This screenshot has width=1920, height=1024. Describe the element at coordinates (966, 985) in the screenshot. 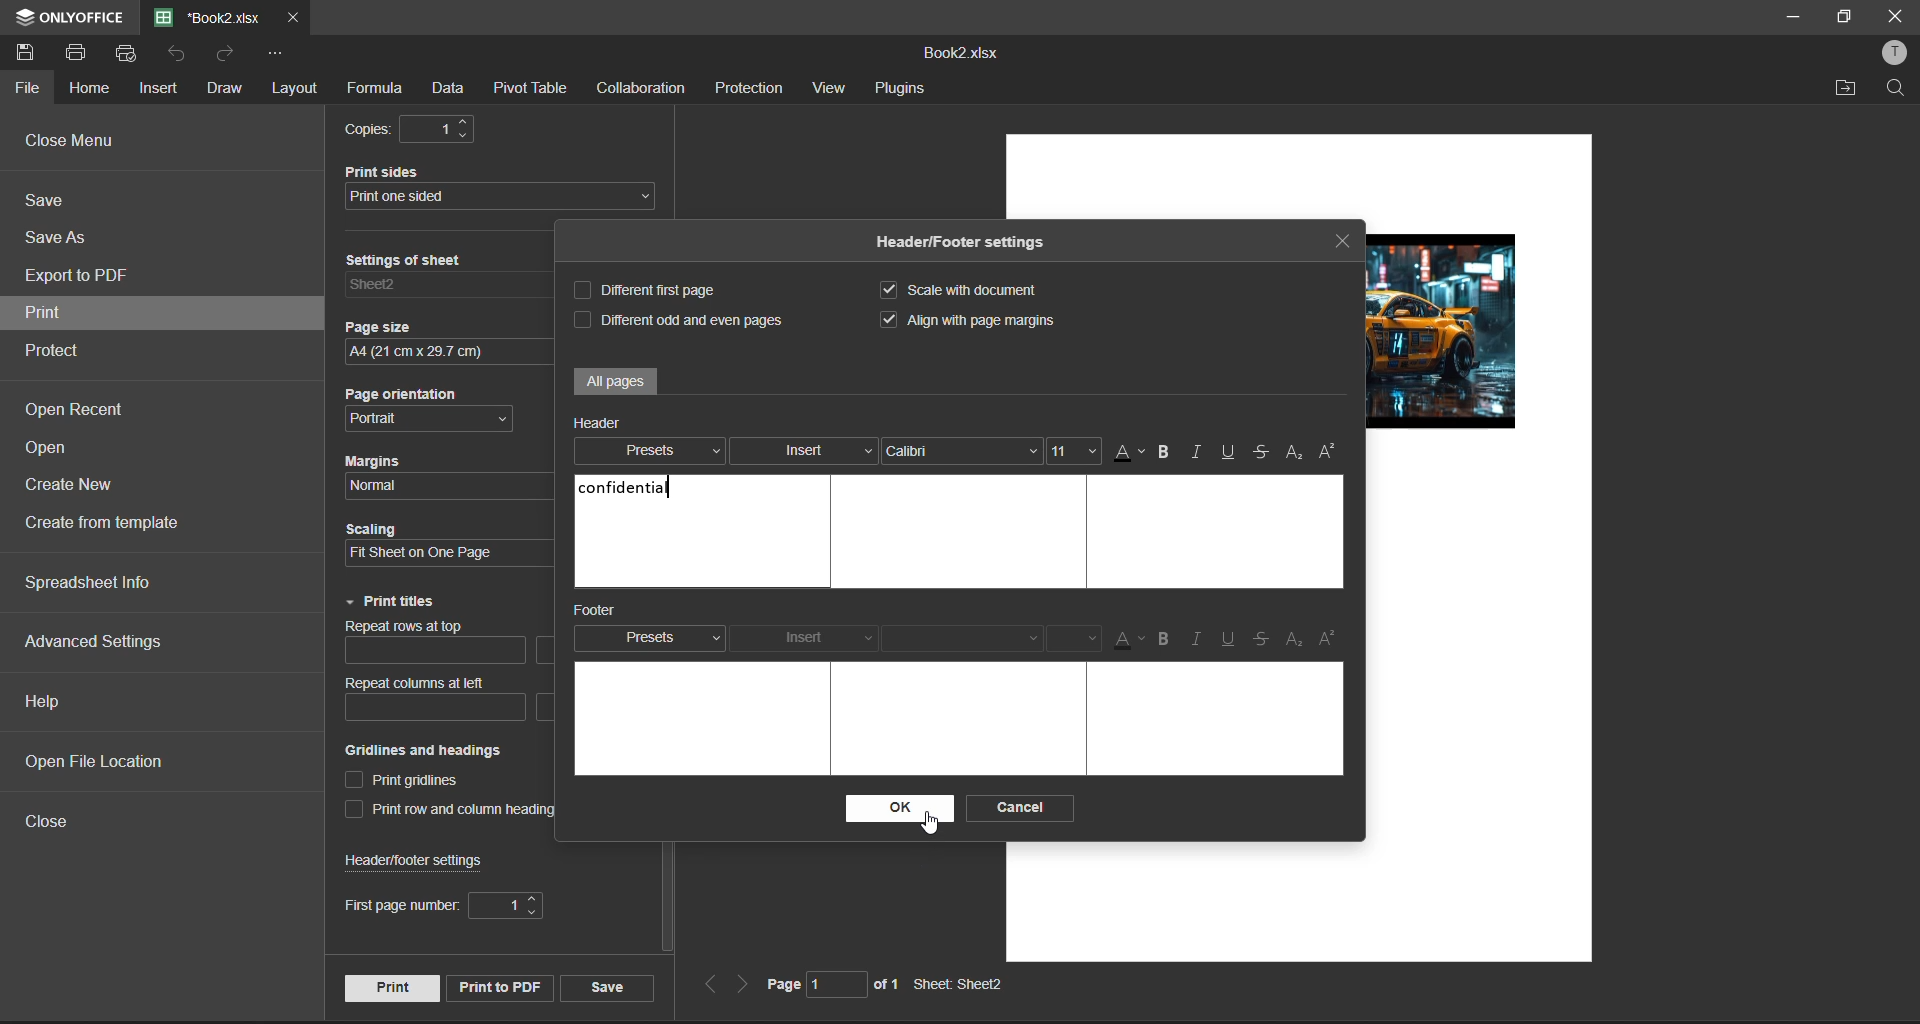

I see `sheet name` at that location.